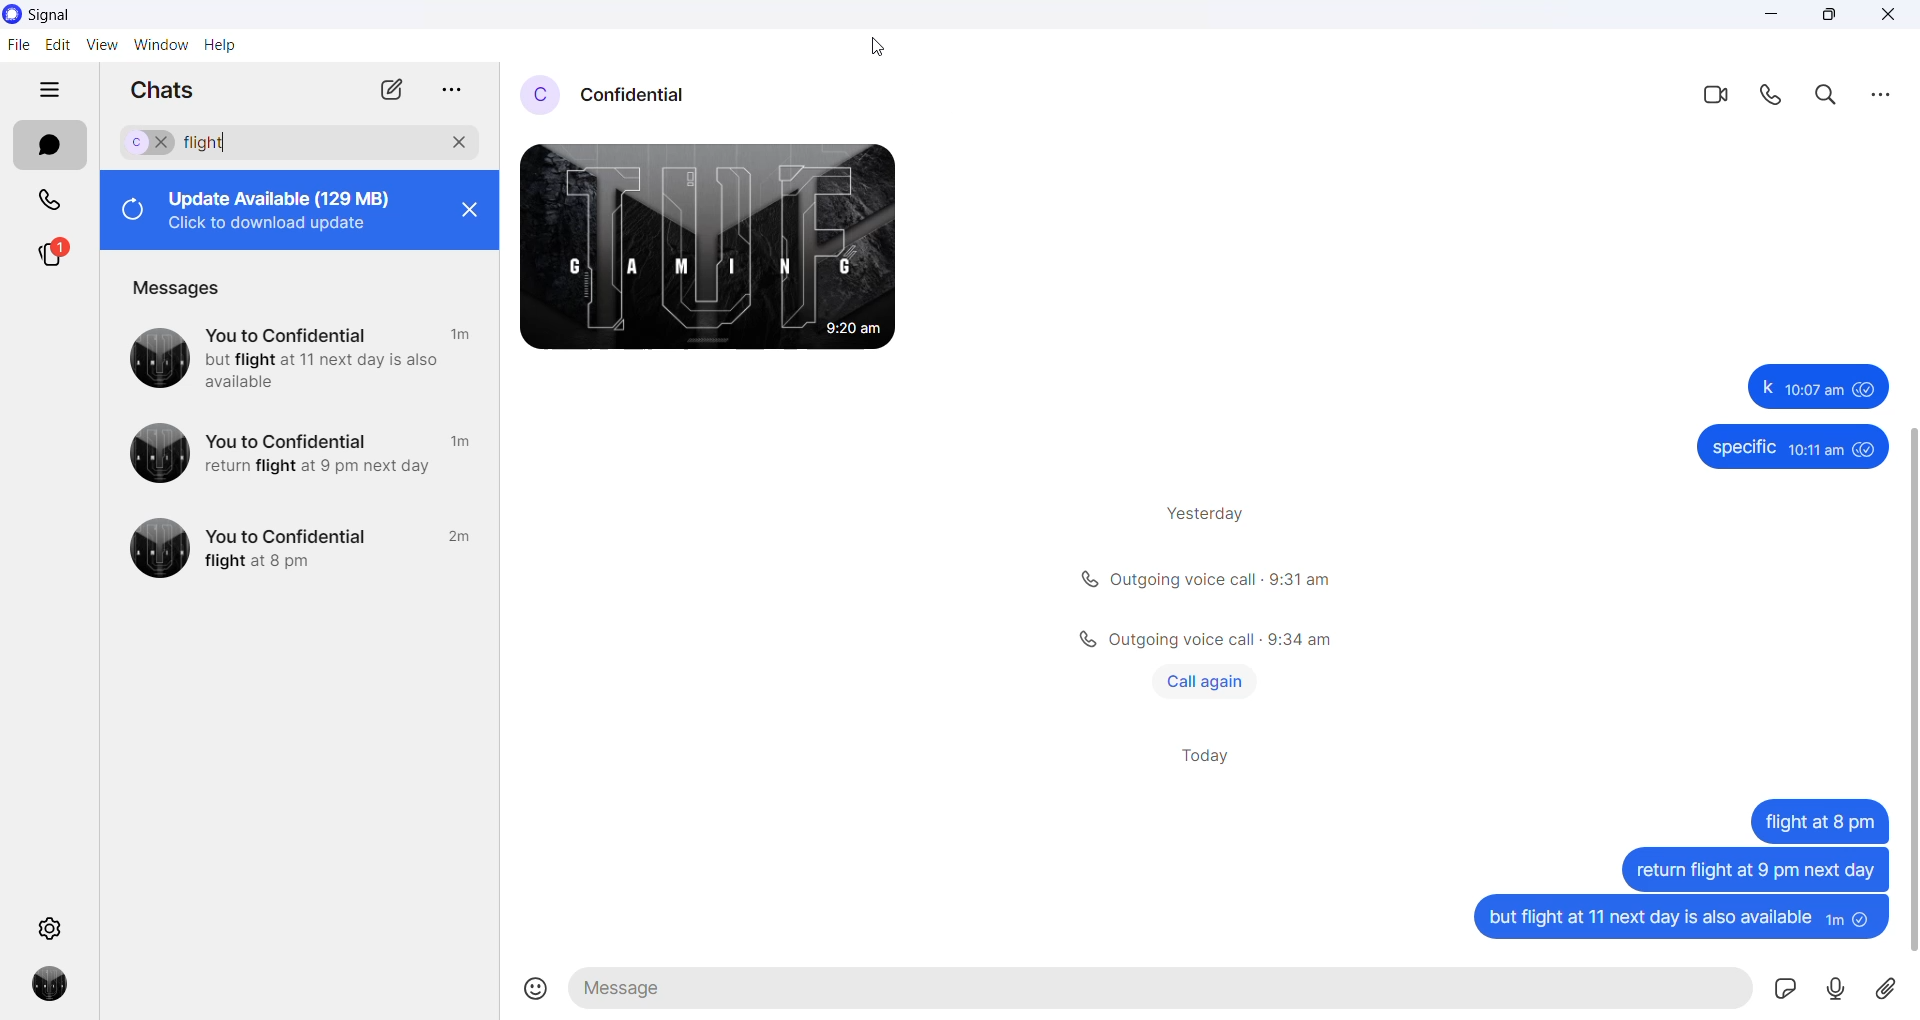 This screenshot has height=1020, width=1920. Describe the element at coordinates (215, 144) in the screenshot. I see `keyword` at that location.